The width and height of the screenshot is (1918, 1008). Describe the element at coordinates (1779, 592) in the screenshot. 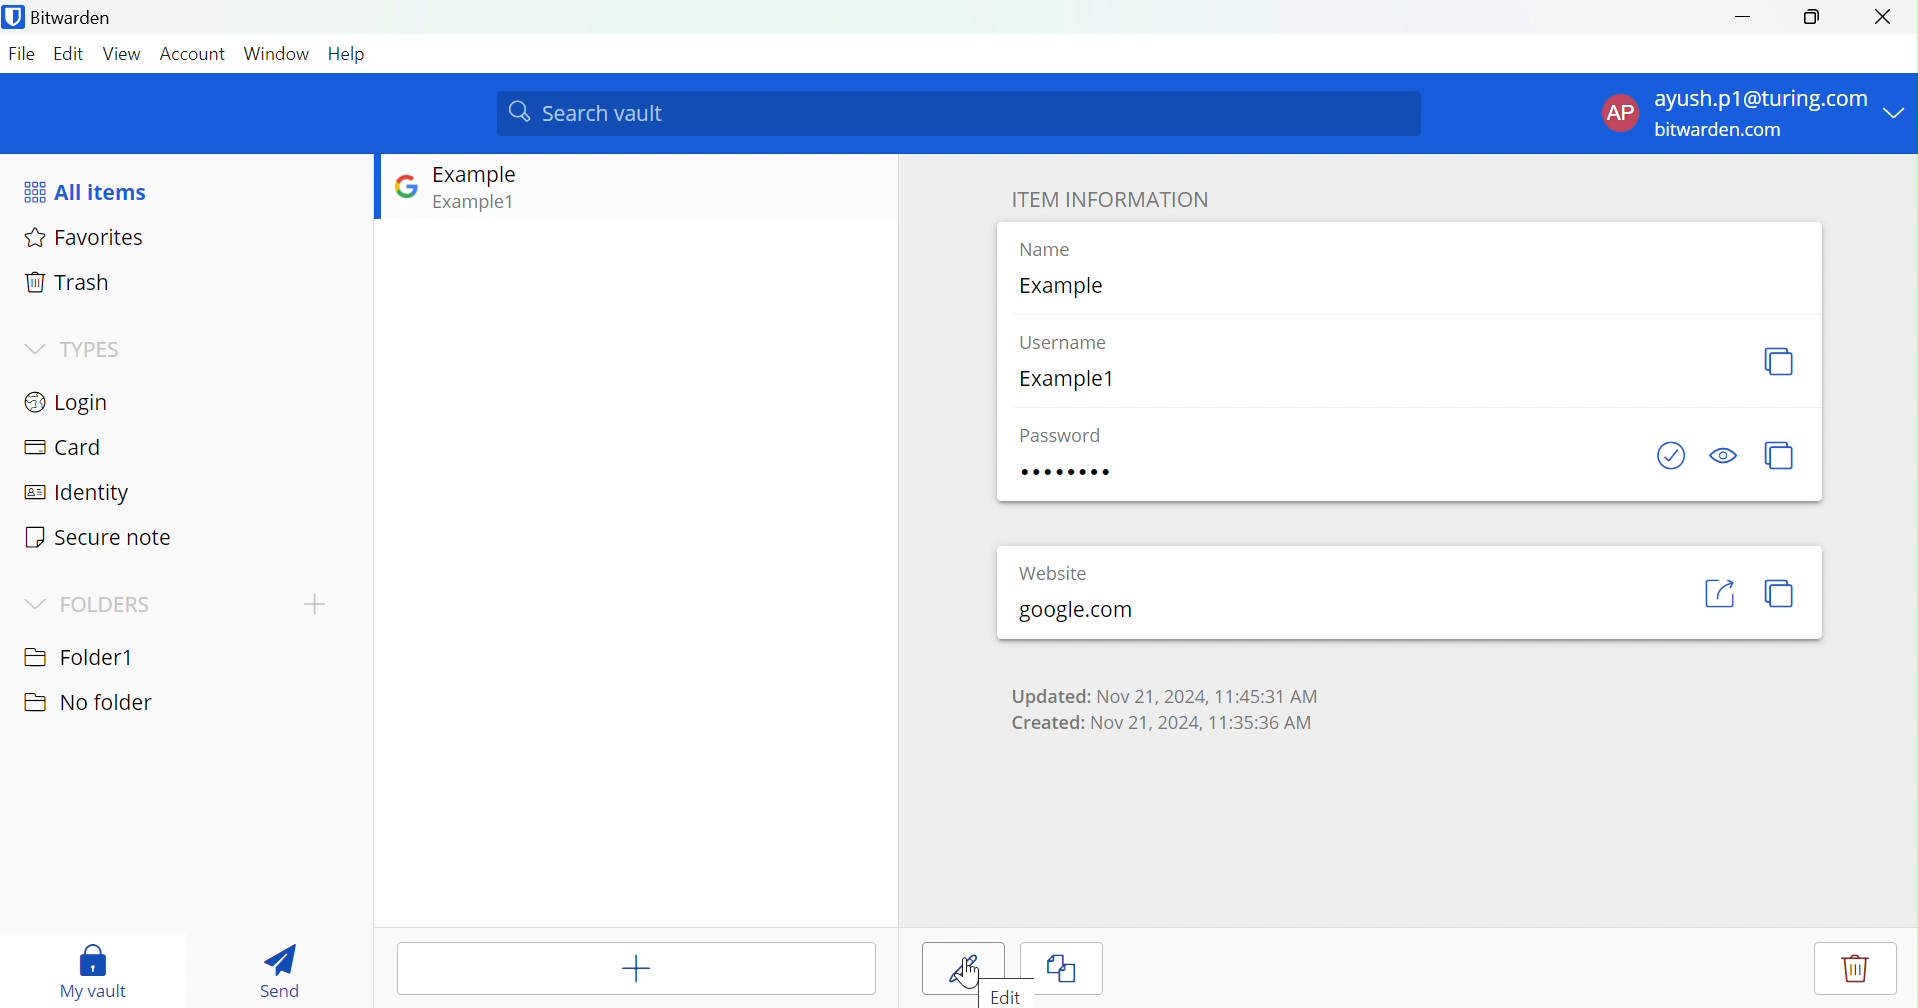

I see `copy` at that location.